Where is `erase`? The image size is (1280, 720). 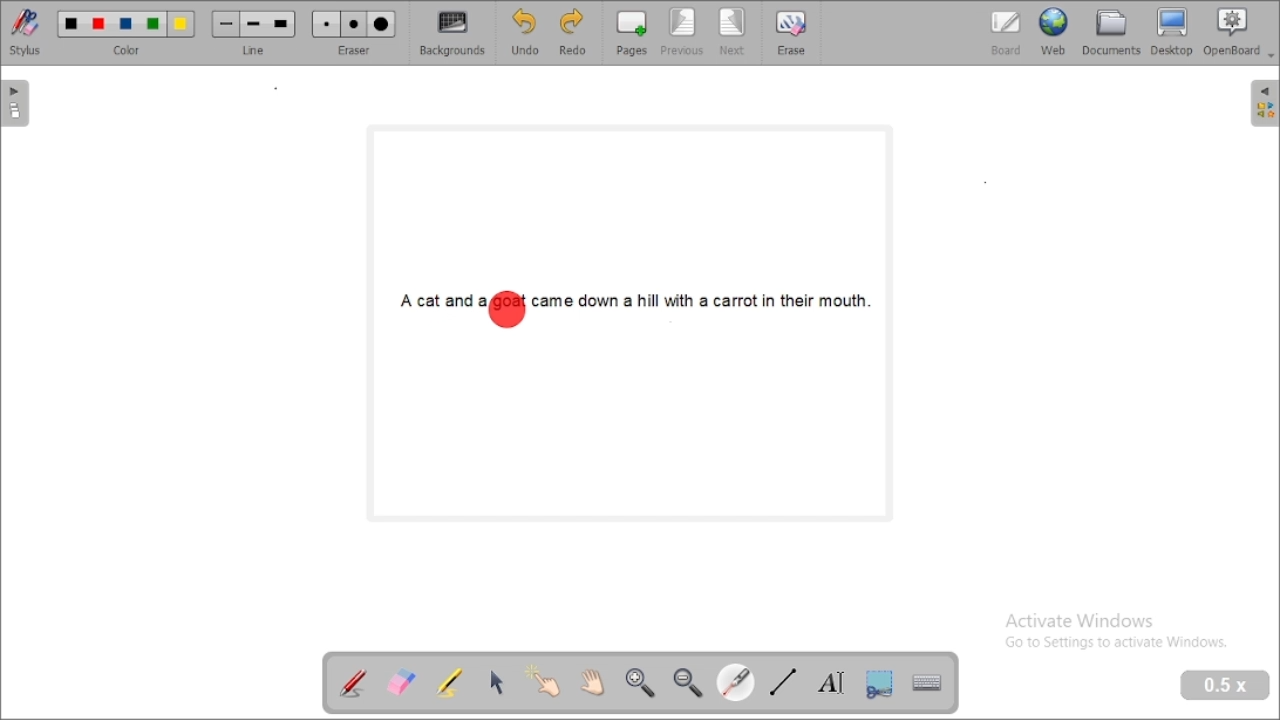 erase is located at coordinates (791, 32).